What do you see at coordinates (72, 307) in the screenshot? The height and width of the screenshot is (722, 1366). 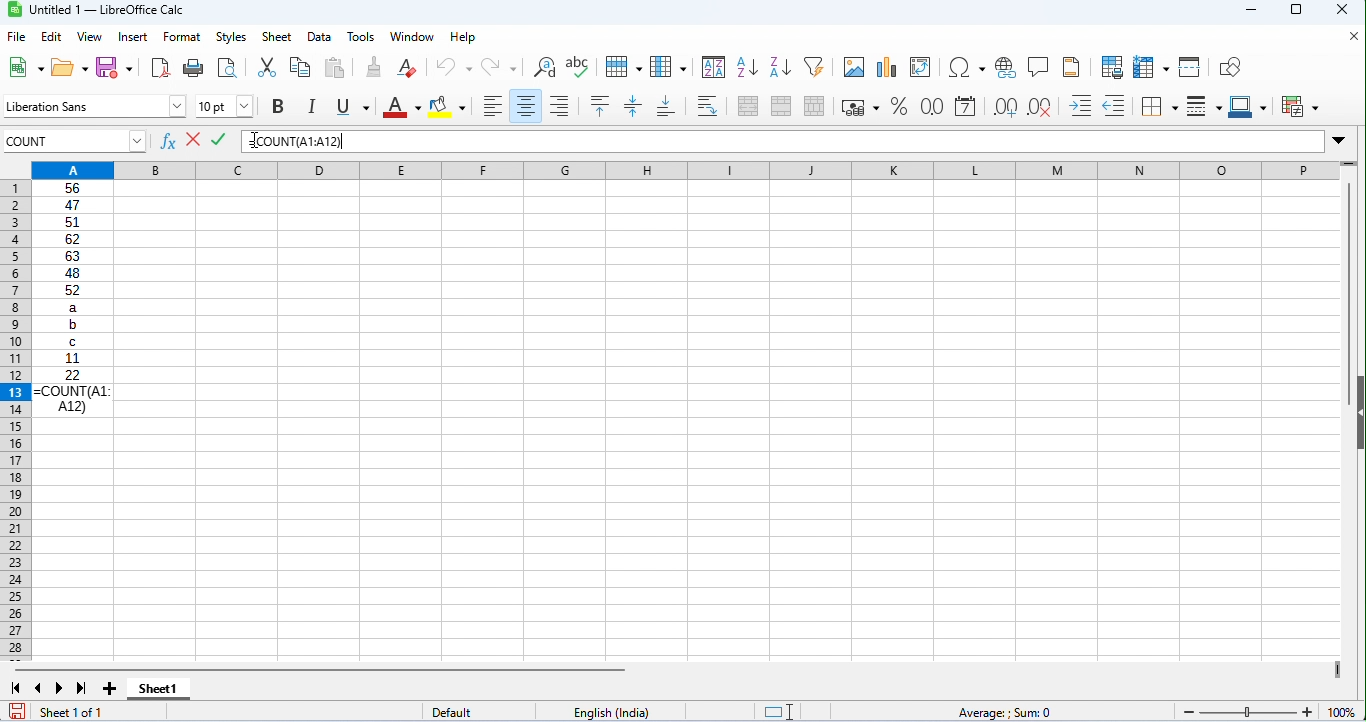 I see `a` at bounding box center [72, 307].